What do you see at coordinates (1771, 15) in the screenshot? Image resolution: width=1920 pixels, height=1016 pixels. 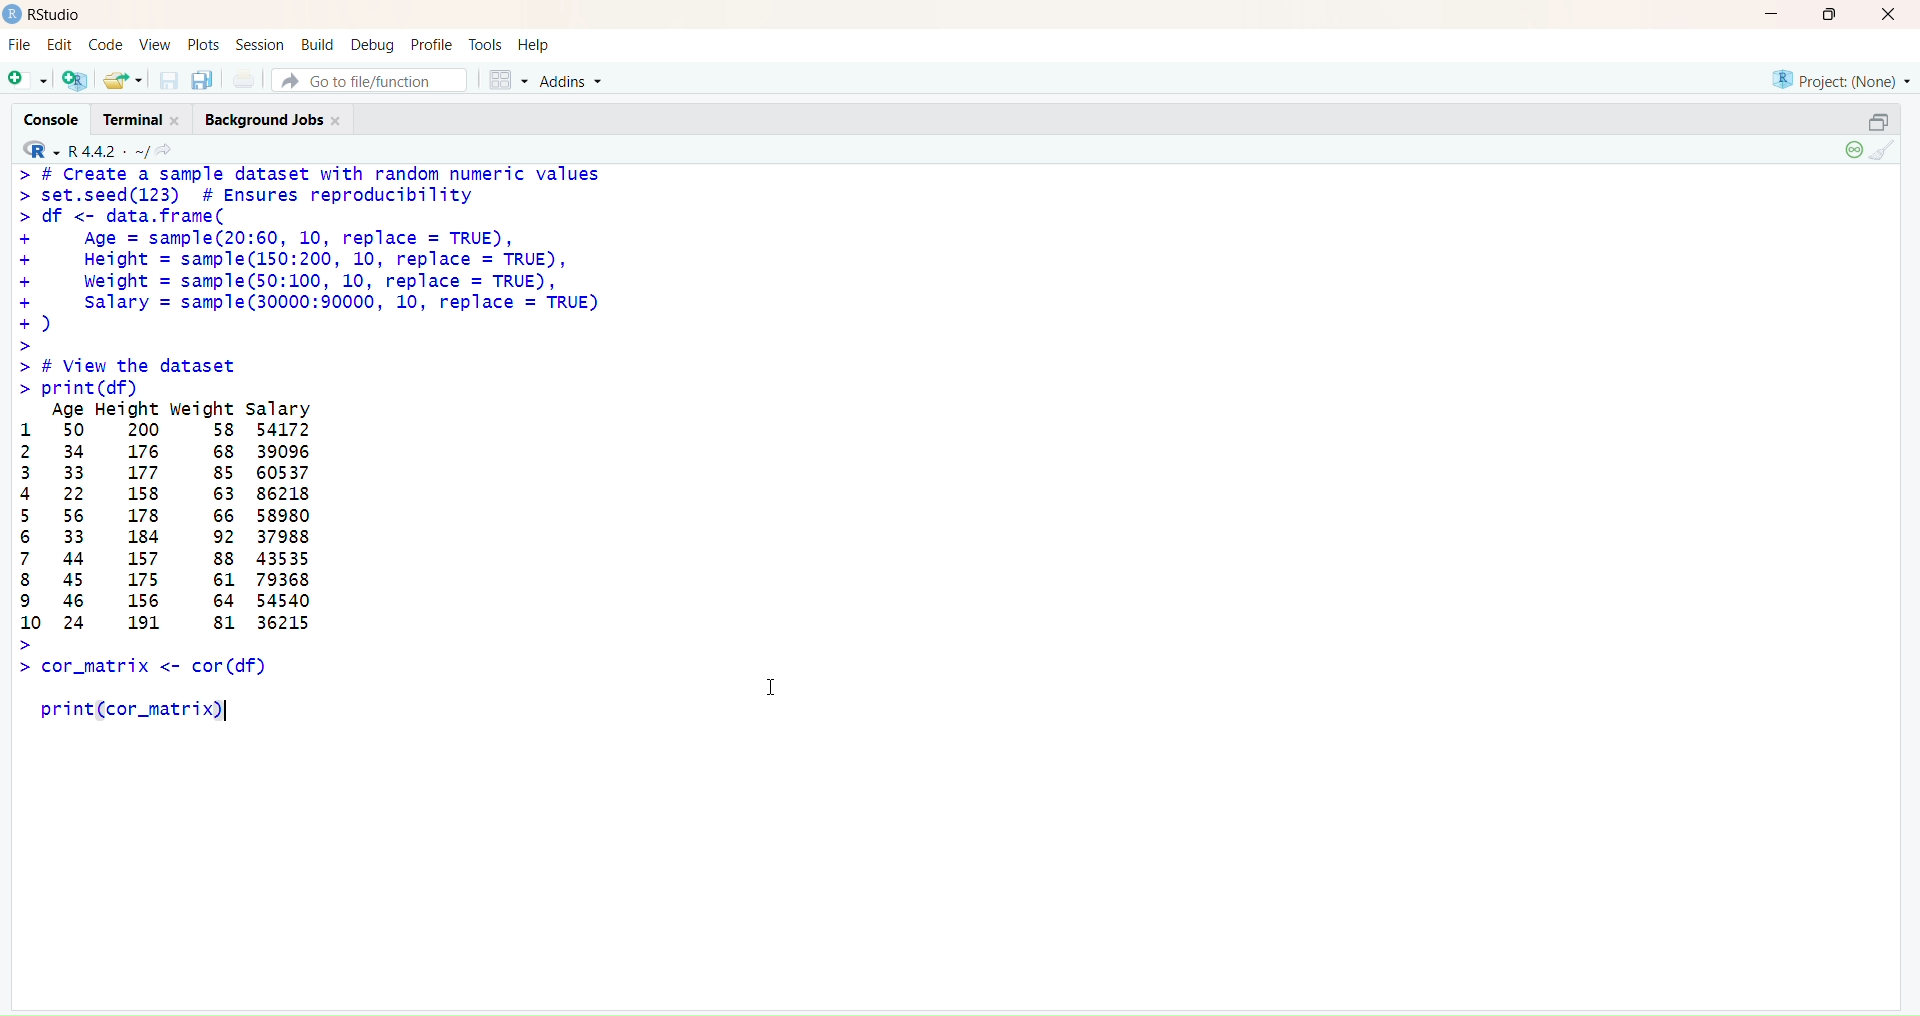 I see `Minimize` at bounding box center [1771, 15].